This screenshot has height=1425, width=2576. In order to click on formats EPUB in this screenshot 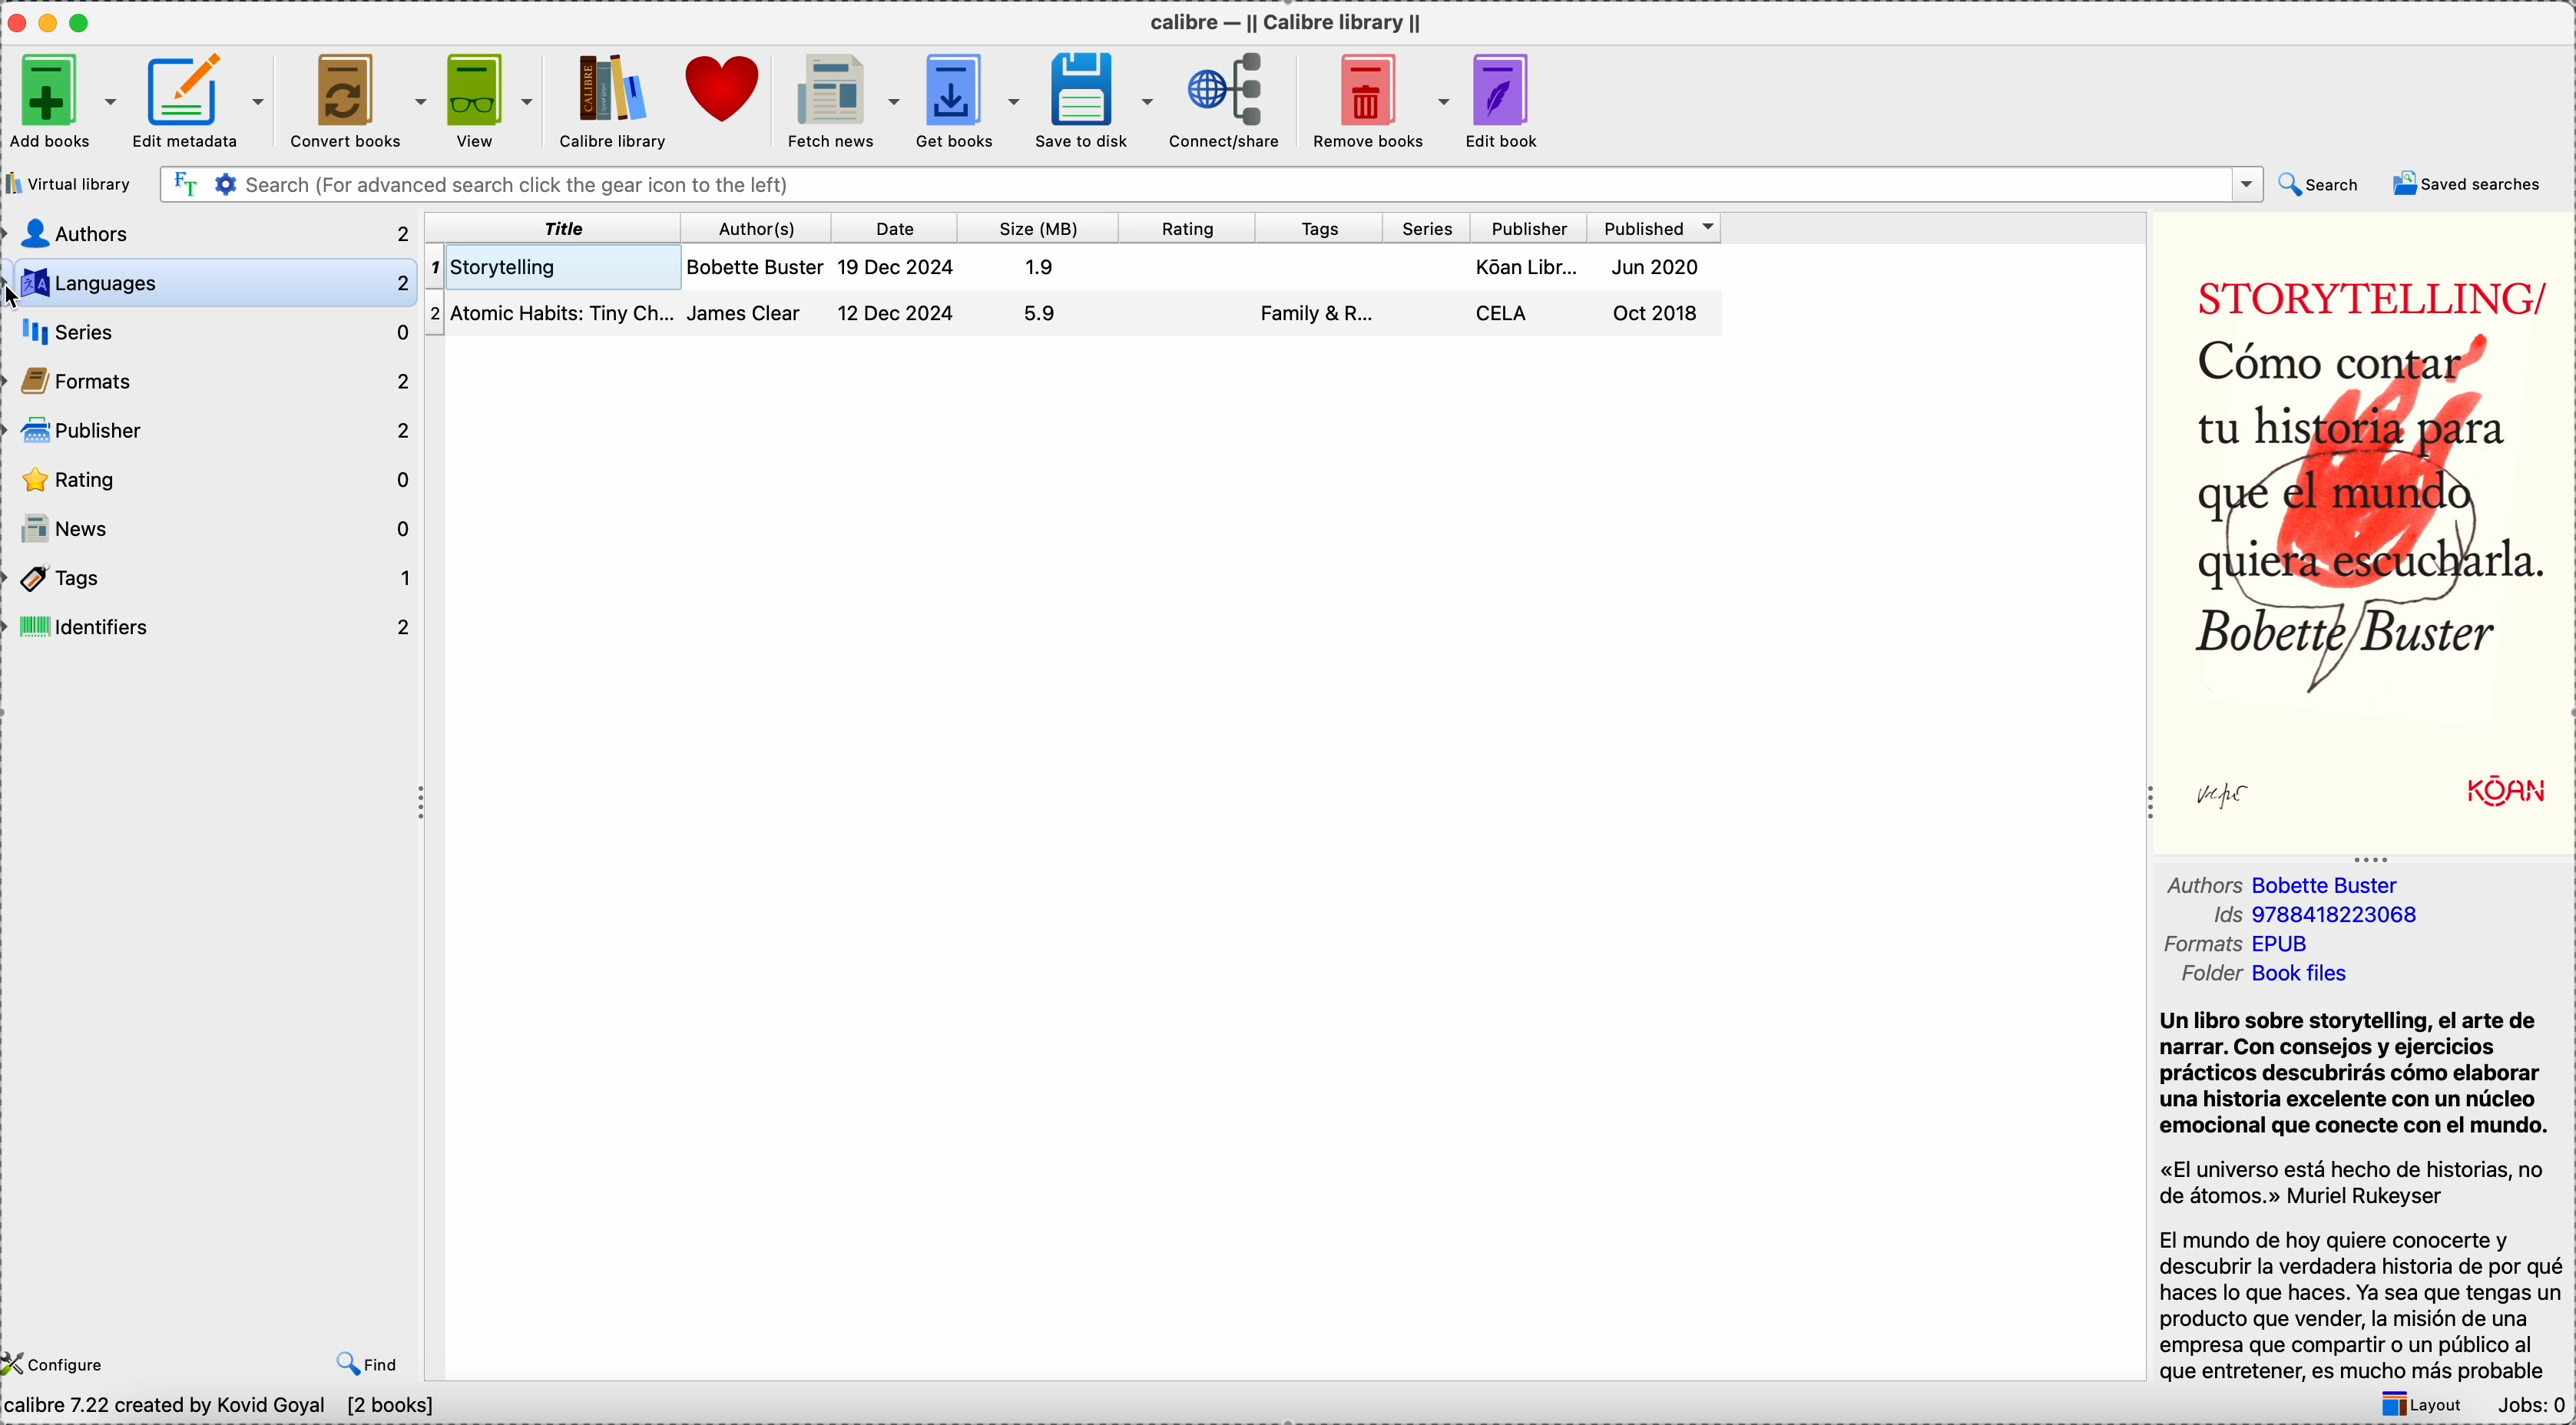, I will do `click(2239, 943)`.